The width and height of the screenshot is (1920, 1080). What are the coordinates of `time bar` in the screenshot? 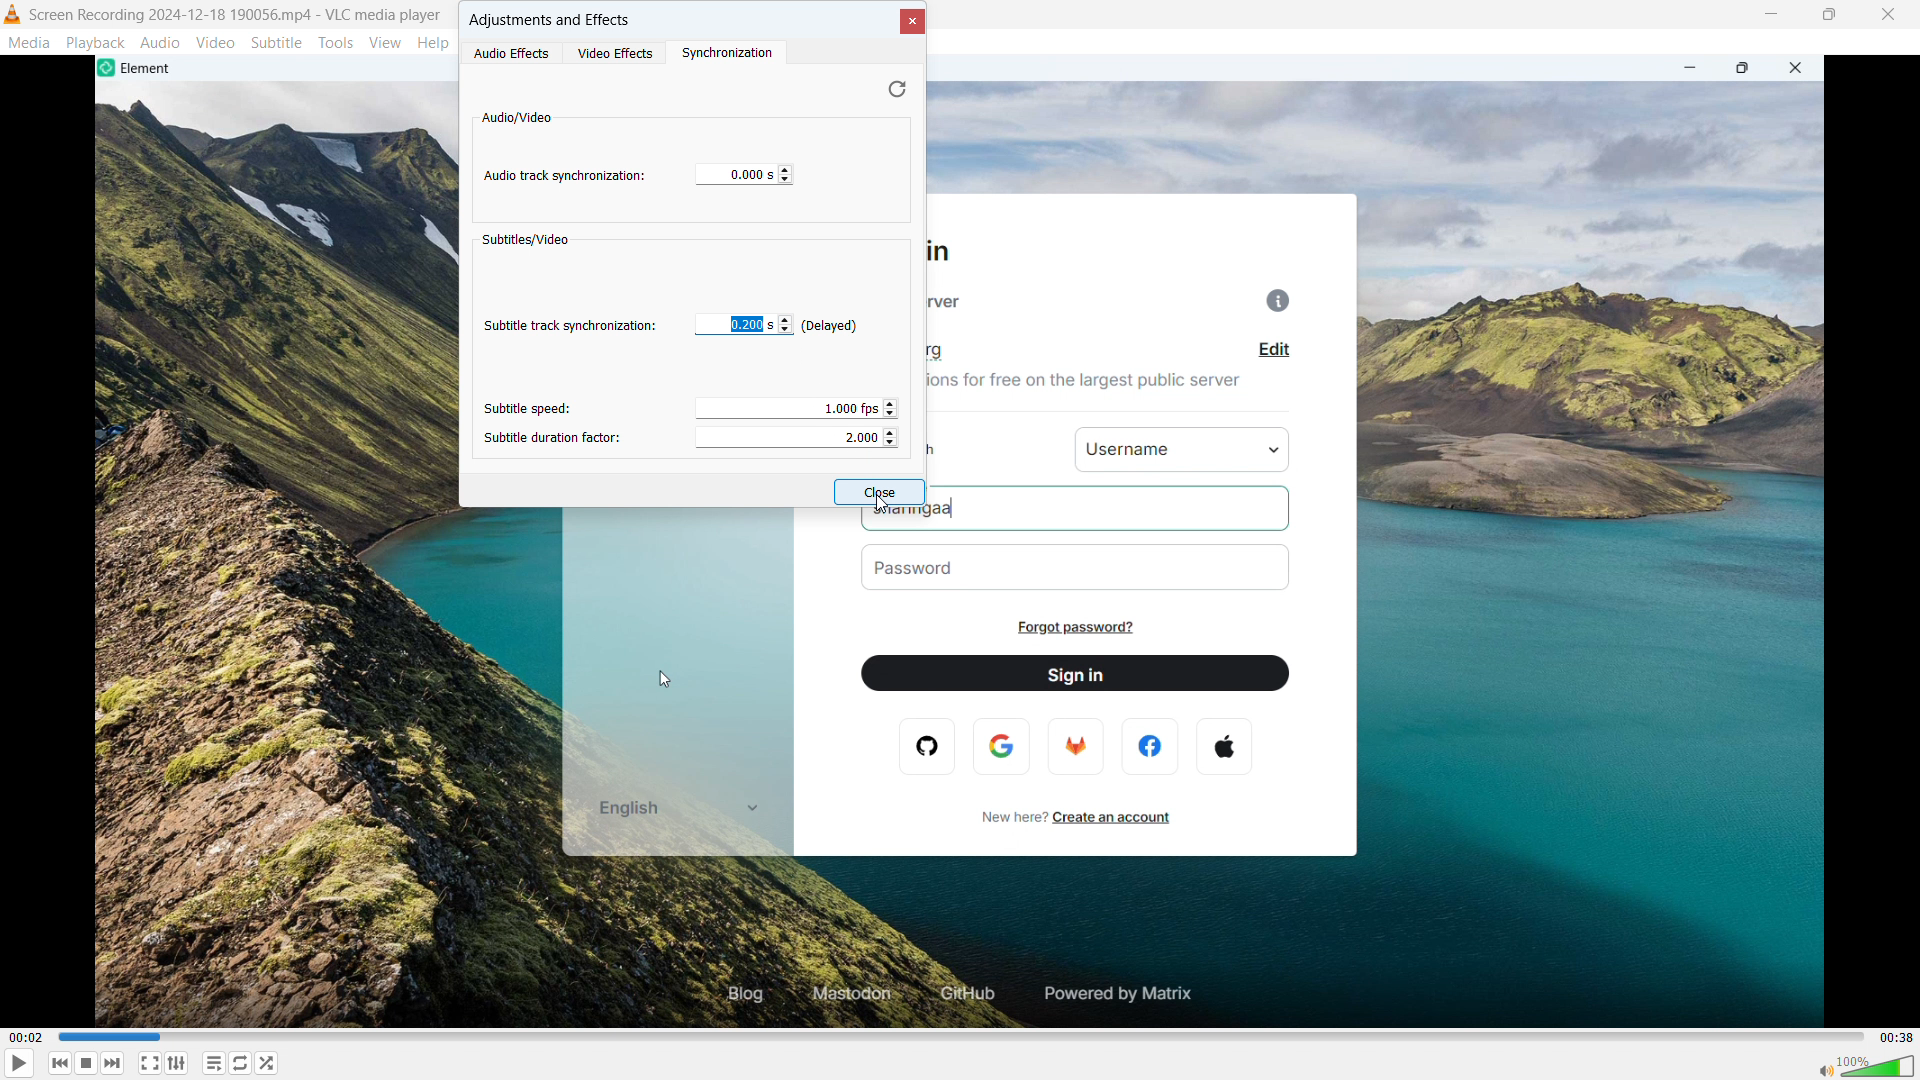 It's located at (962, 1037).